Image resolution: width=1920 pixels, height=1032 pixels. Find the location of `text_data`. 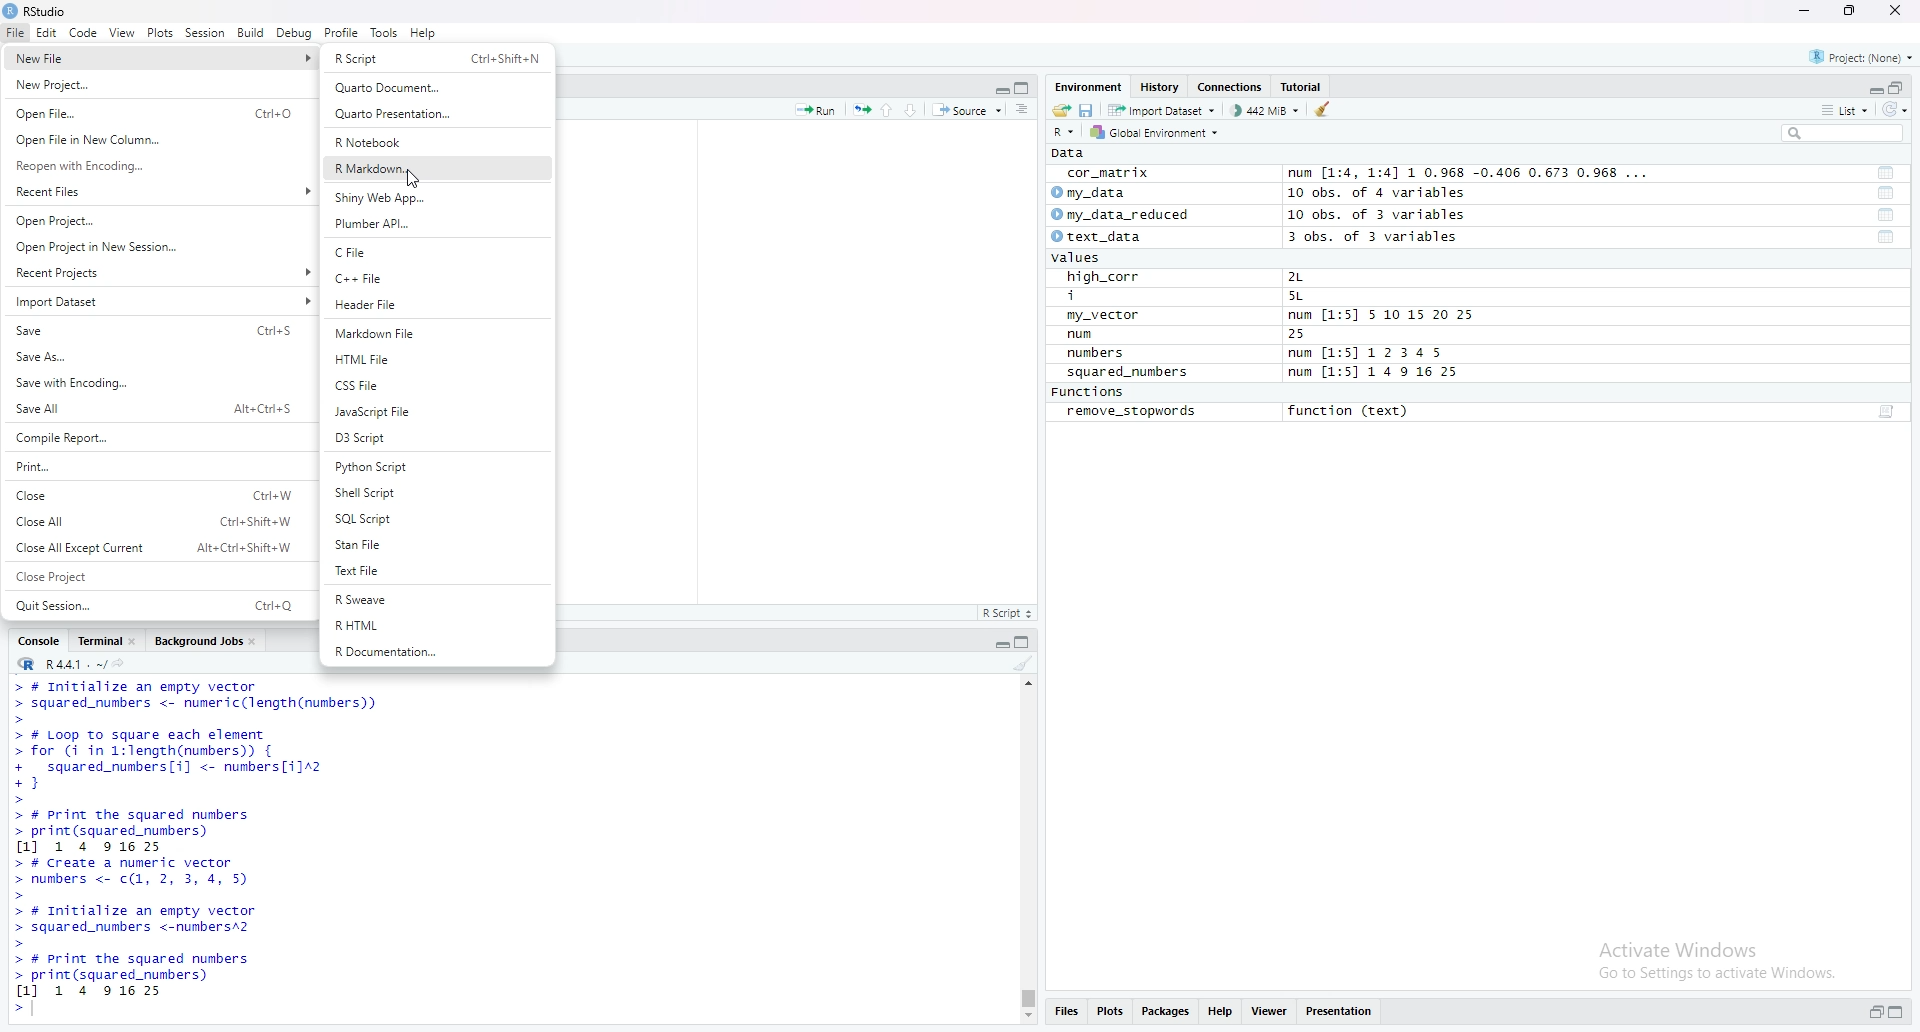

text_data is located at coordinates (1104, 236).